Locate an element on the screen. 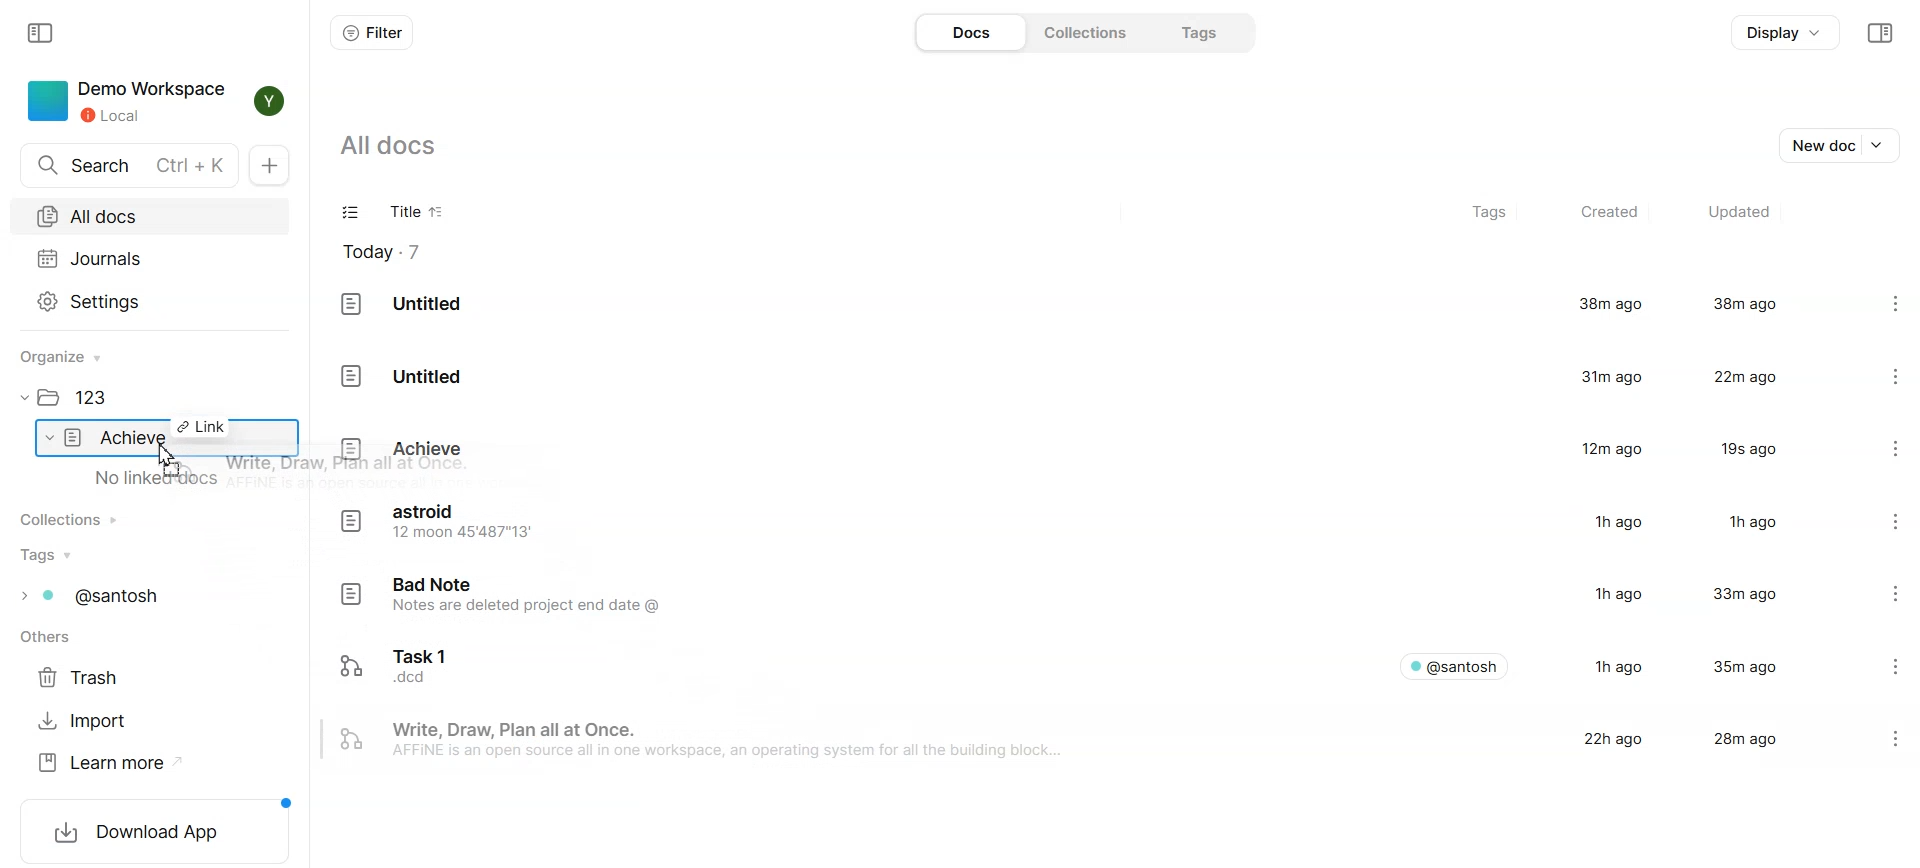 The width and height of the screenshot is (1920, 868). Doc File is located at coordinates (1075, 663).